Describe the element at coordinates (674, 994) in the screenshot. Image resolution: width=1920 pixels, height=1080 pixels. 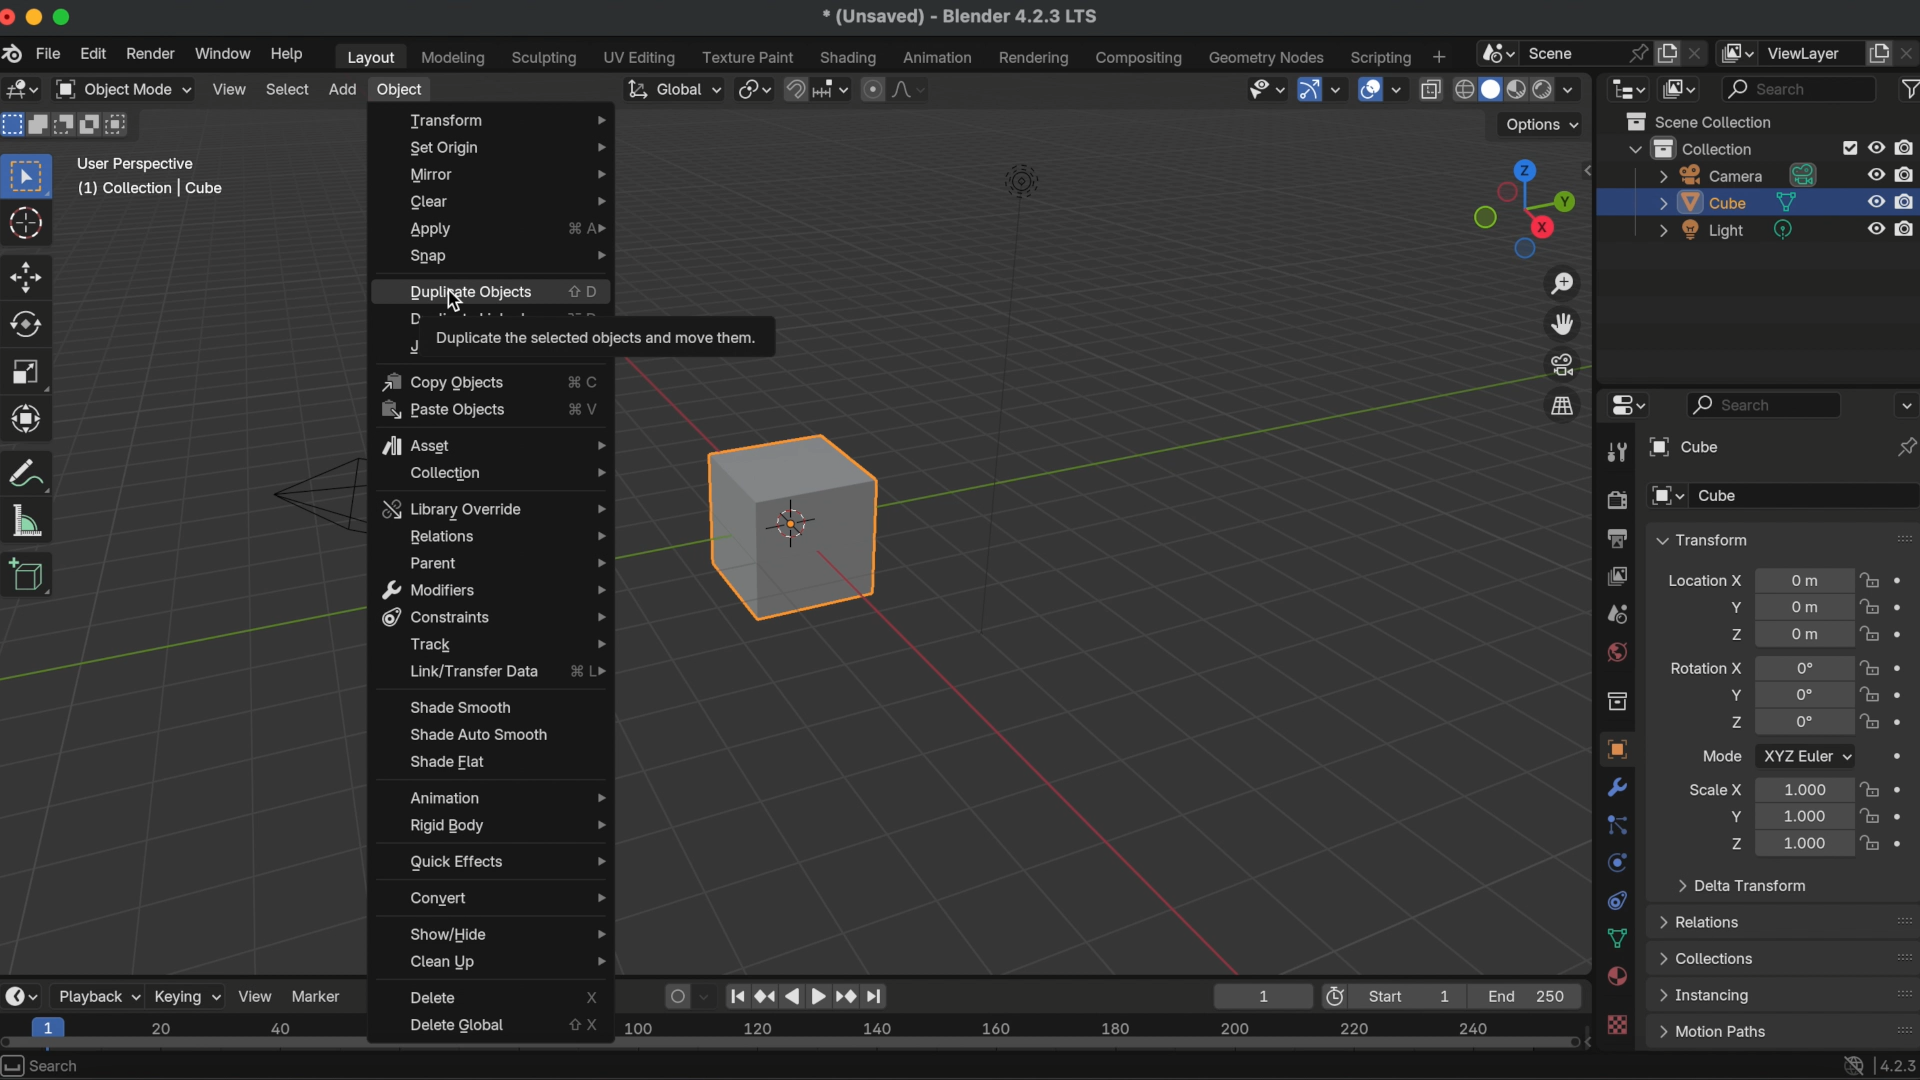
I see `auto keying` at that location.